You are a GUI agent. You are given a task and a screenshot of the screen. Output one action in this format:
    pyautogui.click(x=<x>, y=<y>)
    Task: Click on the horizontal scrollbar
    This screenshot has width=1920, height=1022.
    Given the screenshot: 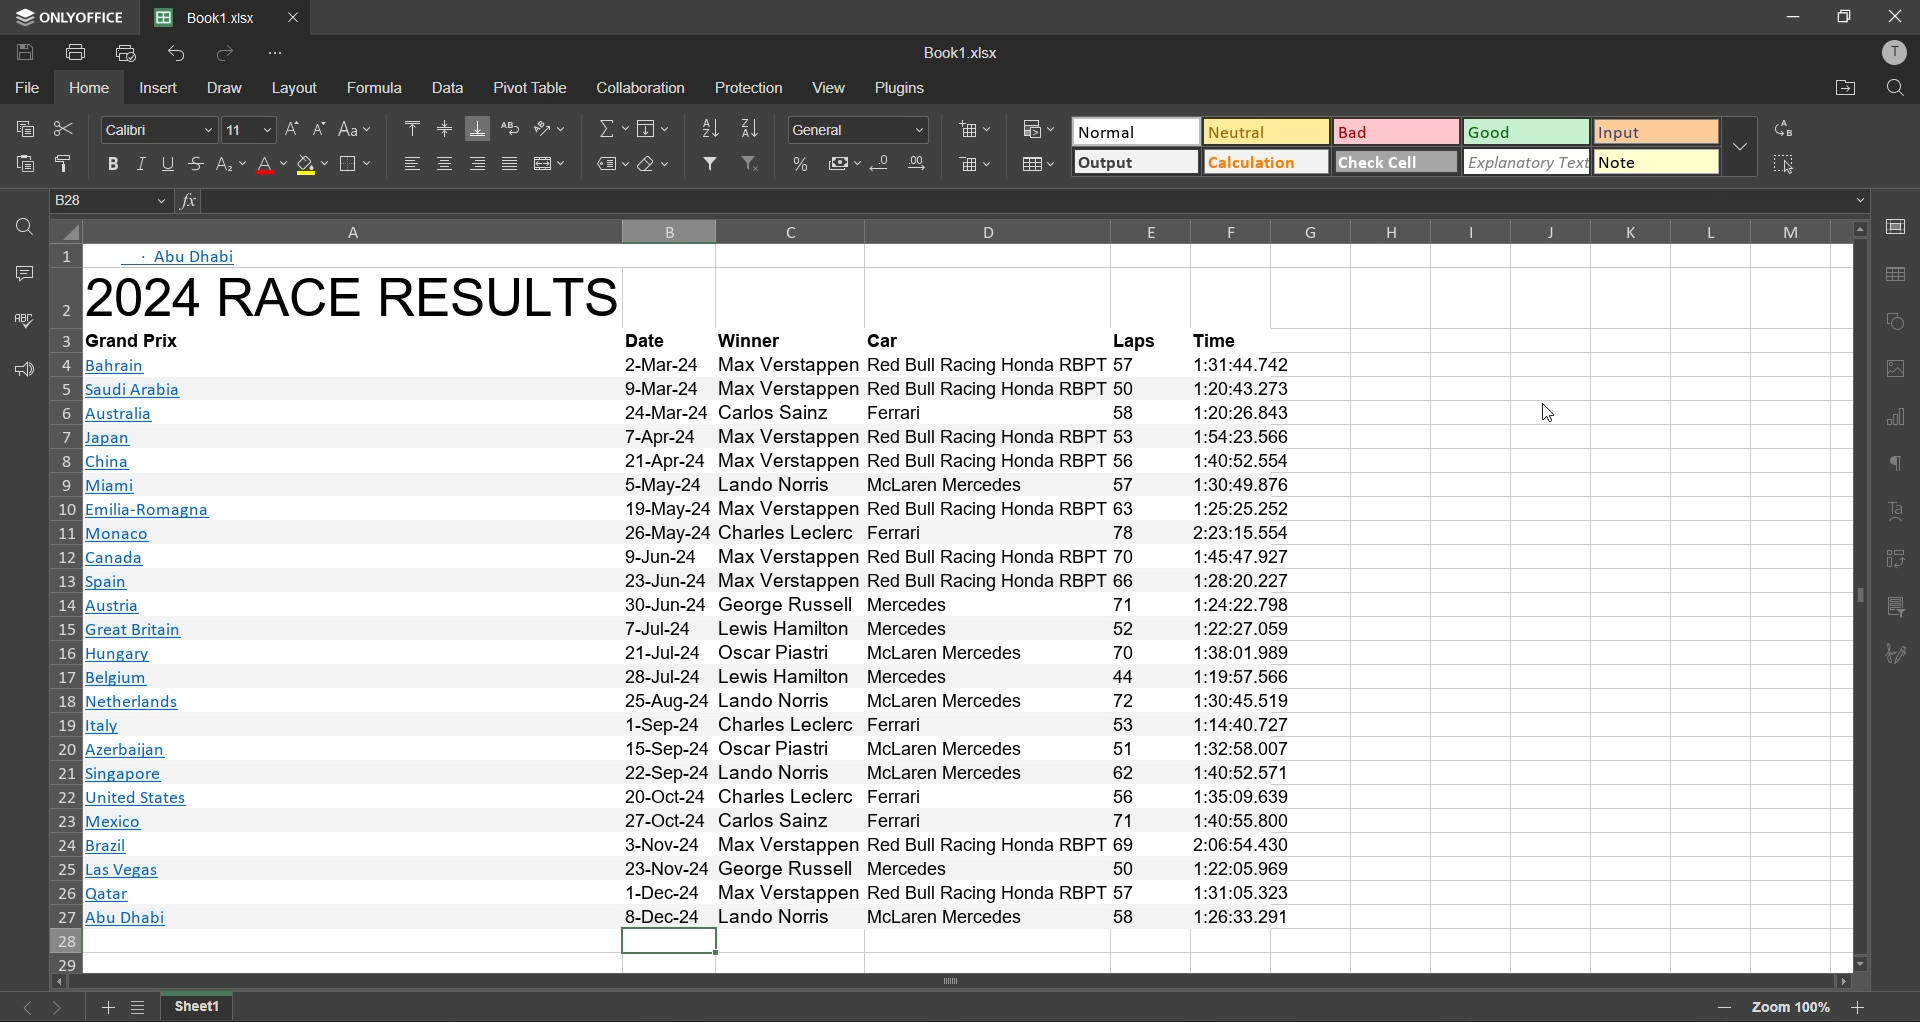 What is the action you would take?
    pyautogui.click(x=955, y=980)
    